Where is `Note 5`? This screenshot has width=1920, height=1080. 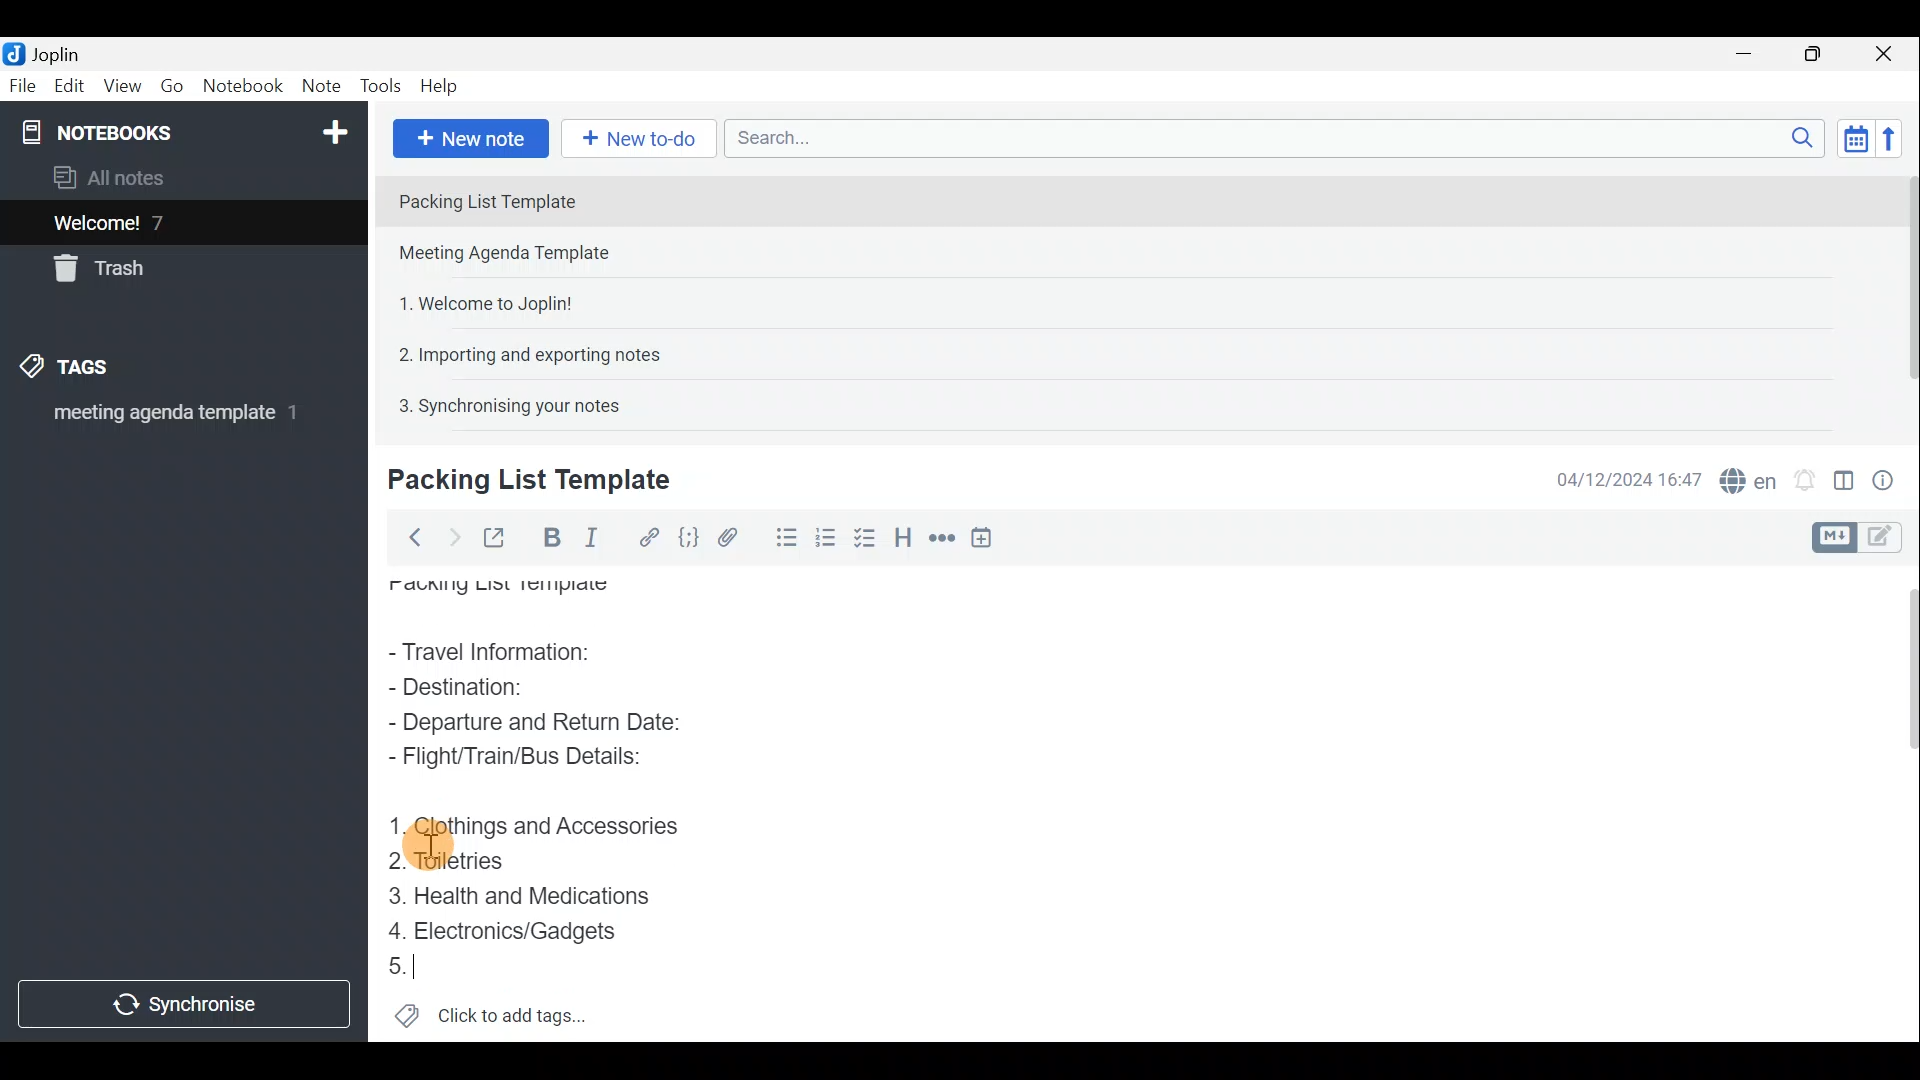
Note 5 is located at coordinates (501, 403).